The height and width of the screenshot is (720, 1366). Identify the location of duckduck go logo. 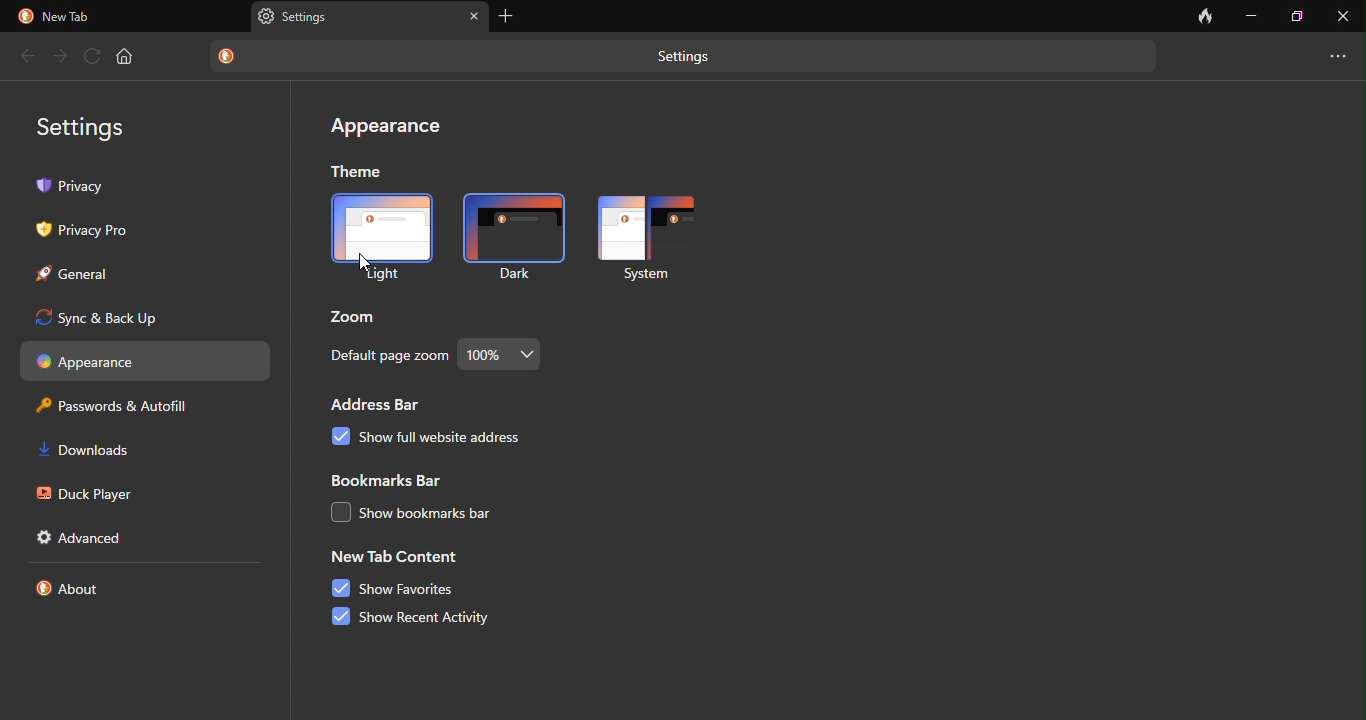
(228, 57).